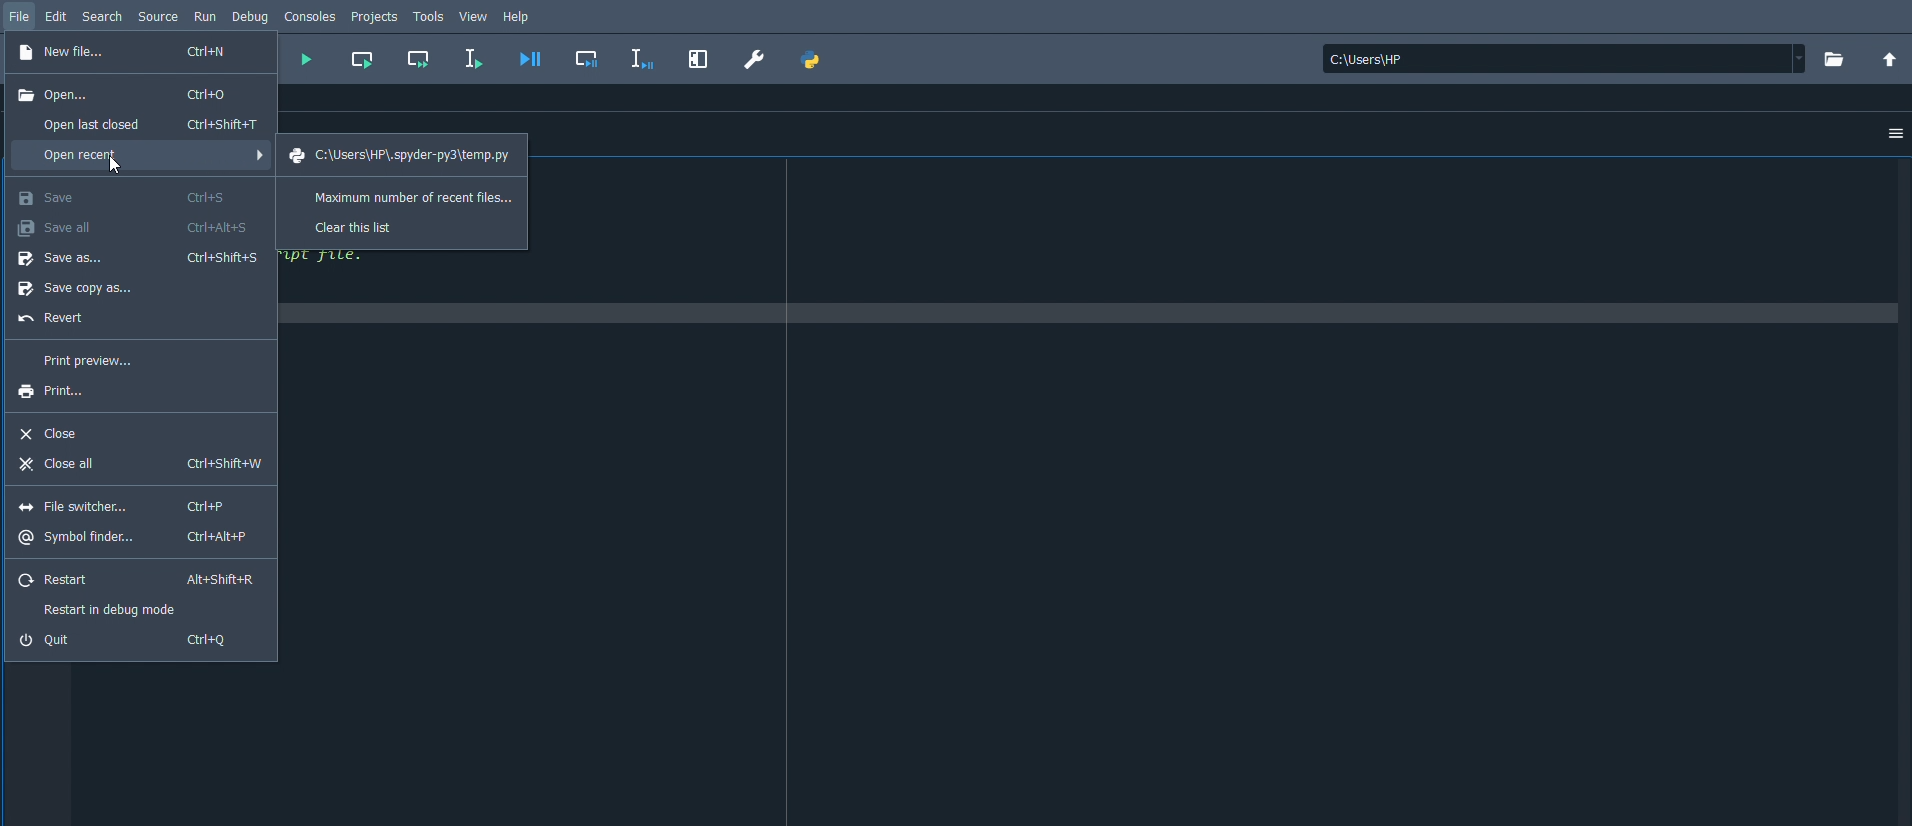 This screenshot has height=826, width=1912. Describe the element at coordinates (812, 60) in the screenshot. I see `PYTHONPATH manager` at that location.